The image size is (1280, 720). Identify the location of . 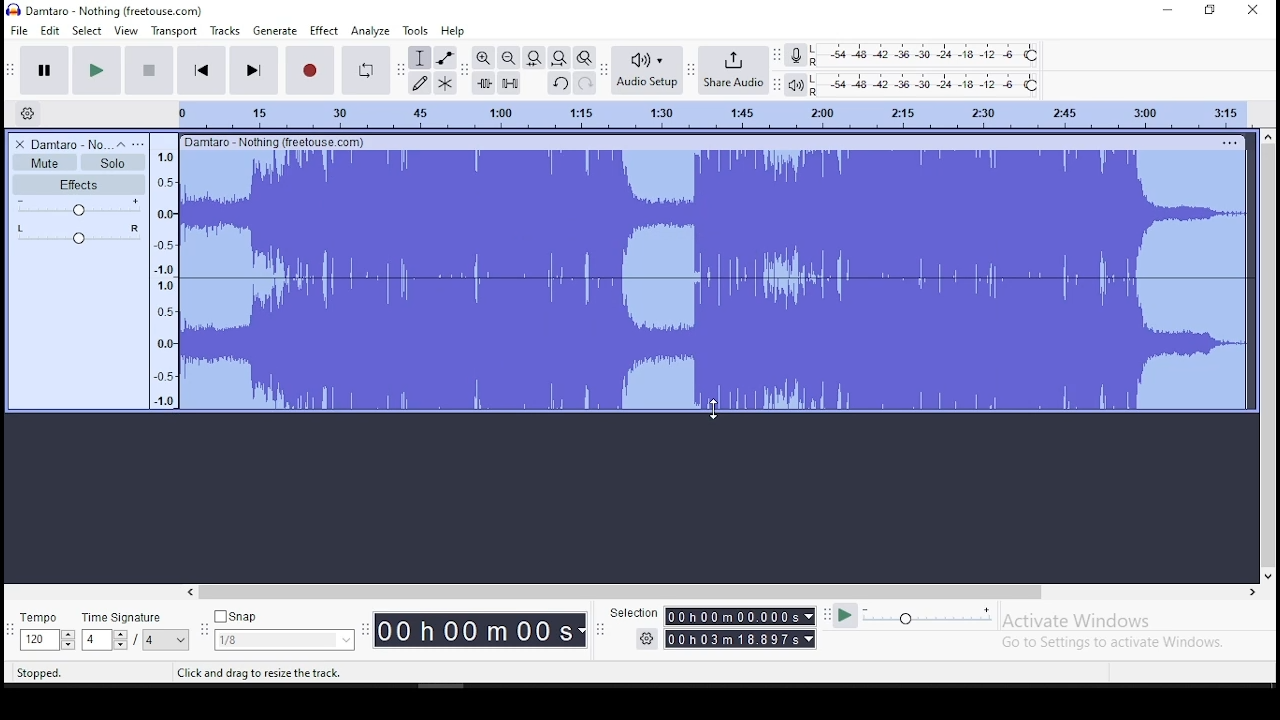
(10, 69).